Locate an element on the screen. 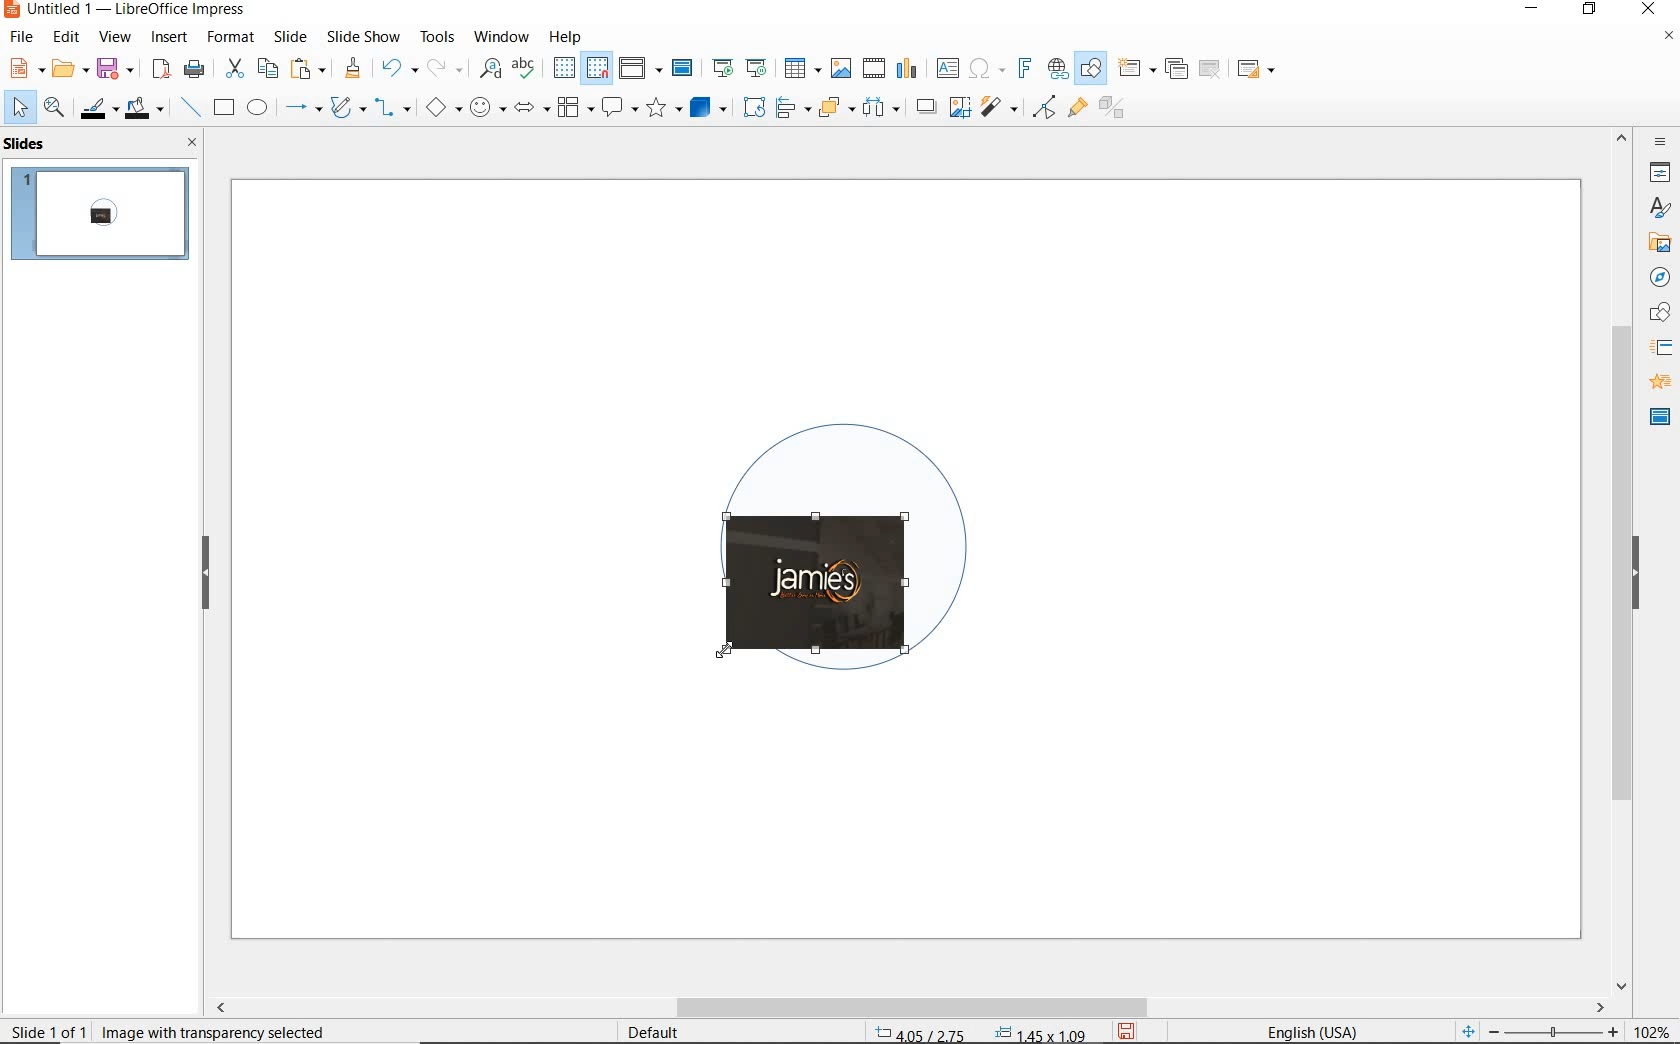 This screenshot has width=1680, height=1044. scrollbar is located at coordinates (1622, 559).